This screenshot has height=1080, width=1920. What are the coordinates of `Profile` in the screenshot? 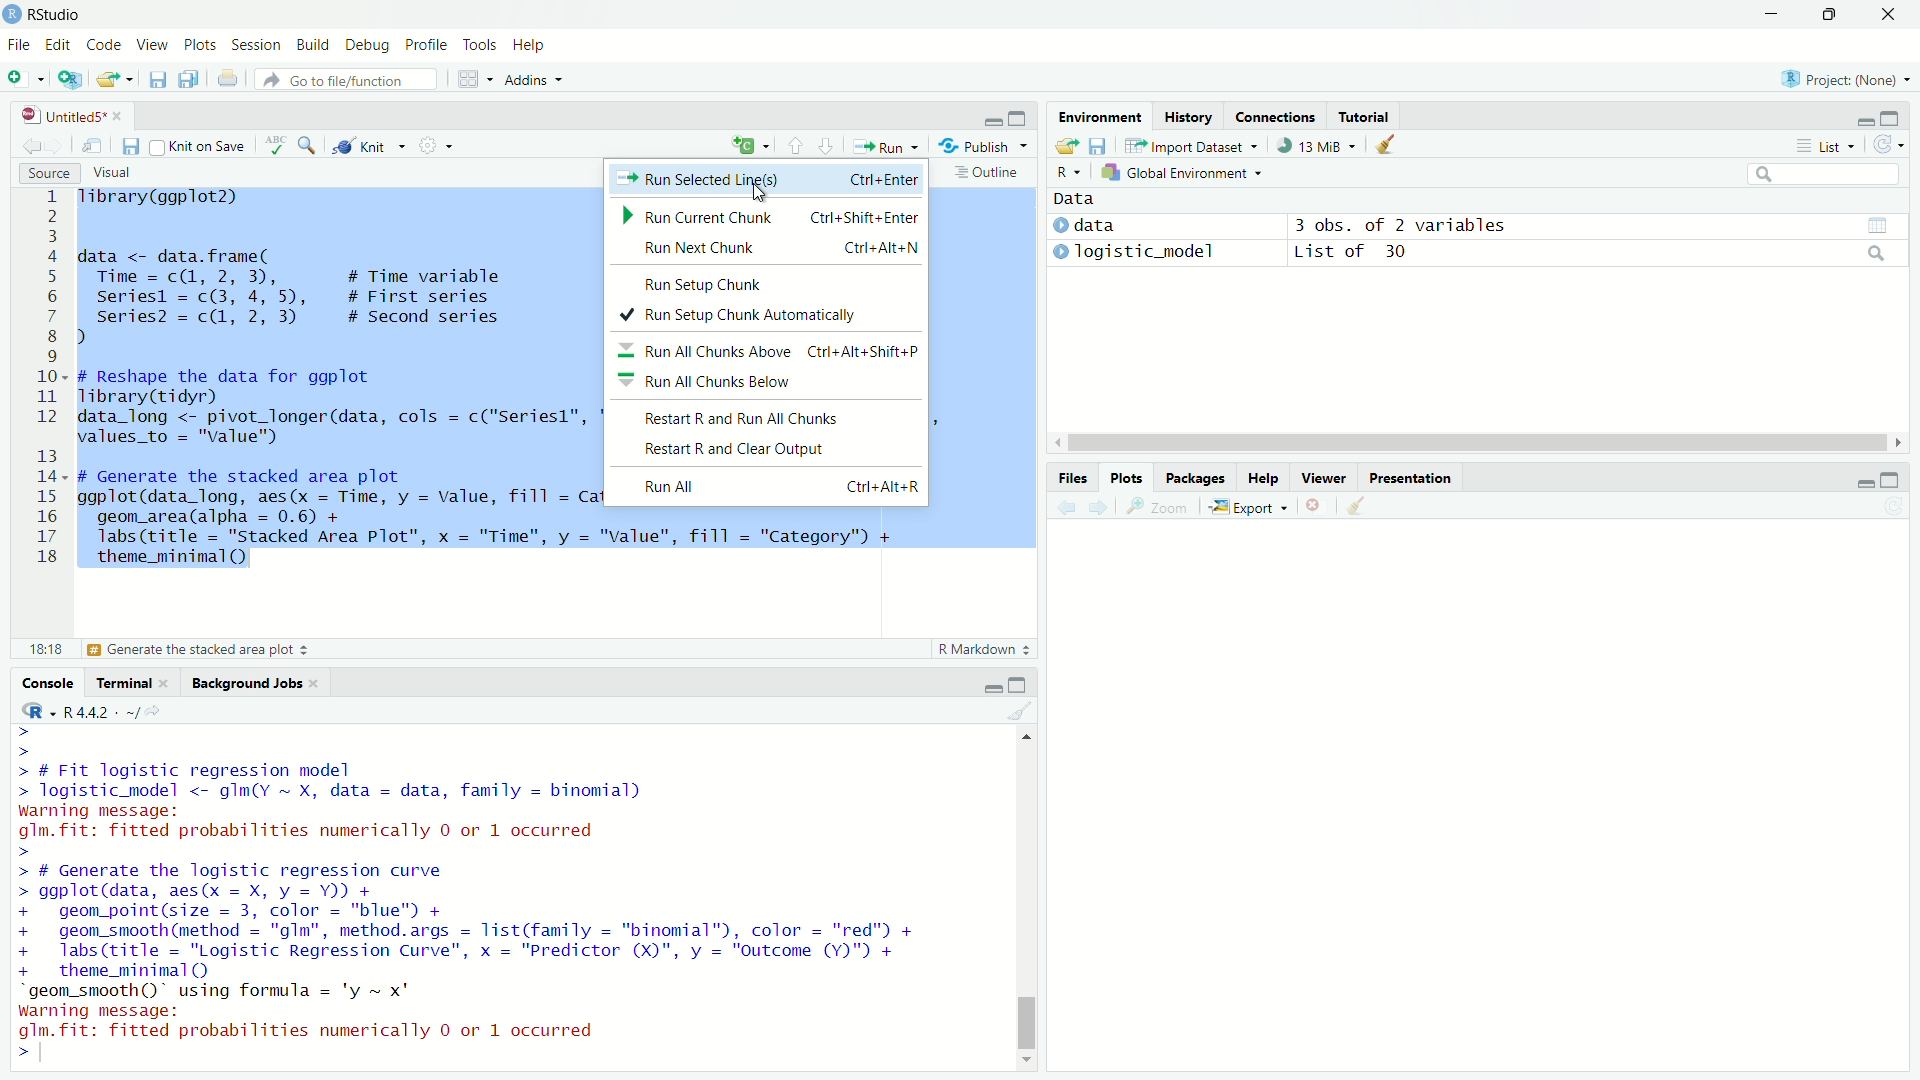 It's located at (422, 43).